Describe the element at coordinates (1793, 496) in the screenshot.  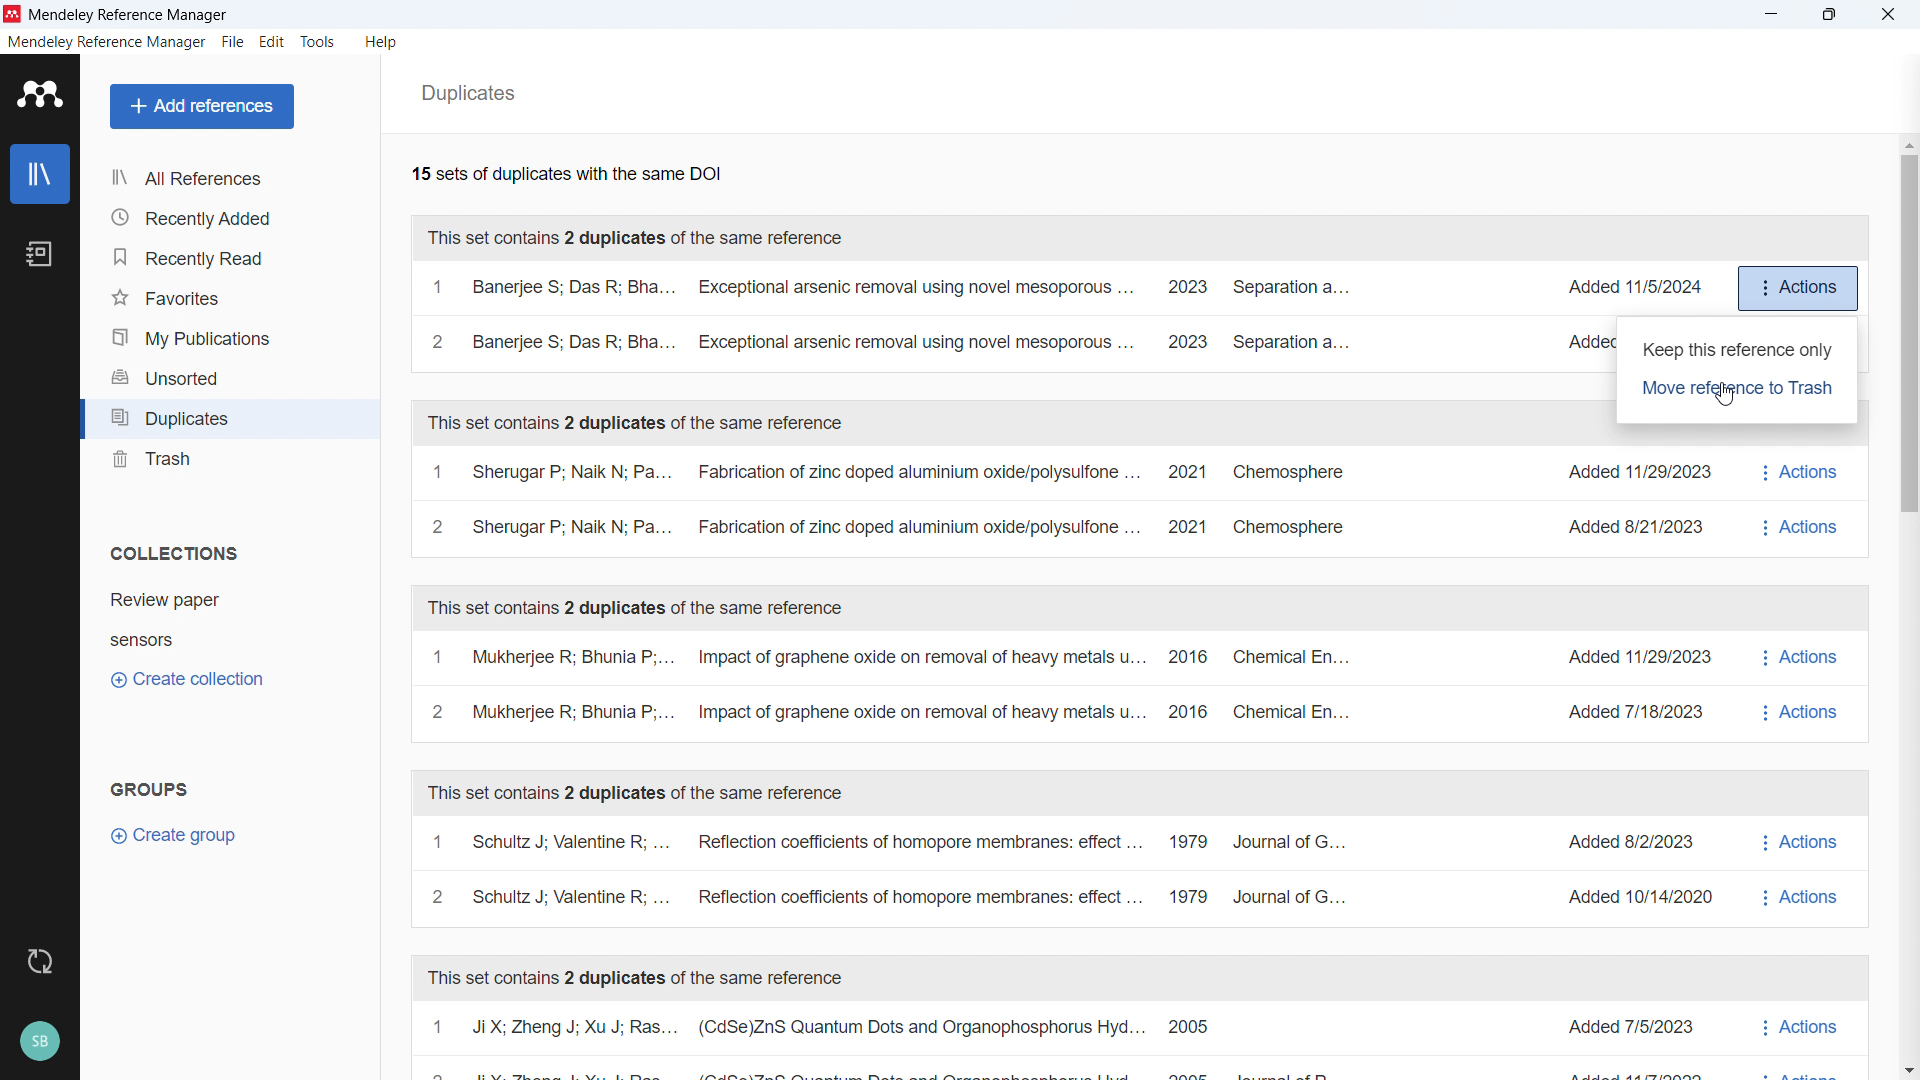
I see `Actions ` at that location.